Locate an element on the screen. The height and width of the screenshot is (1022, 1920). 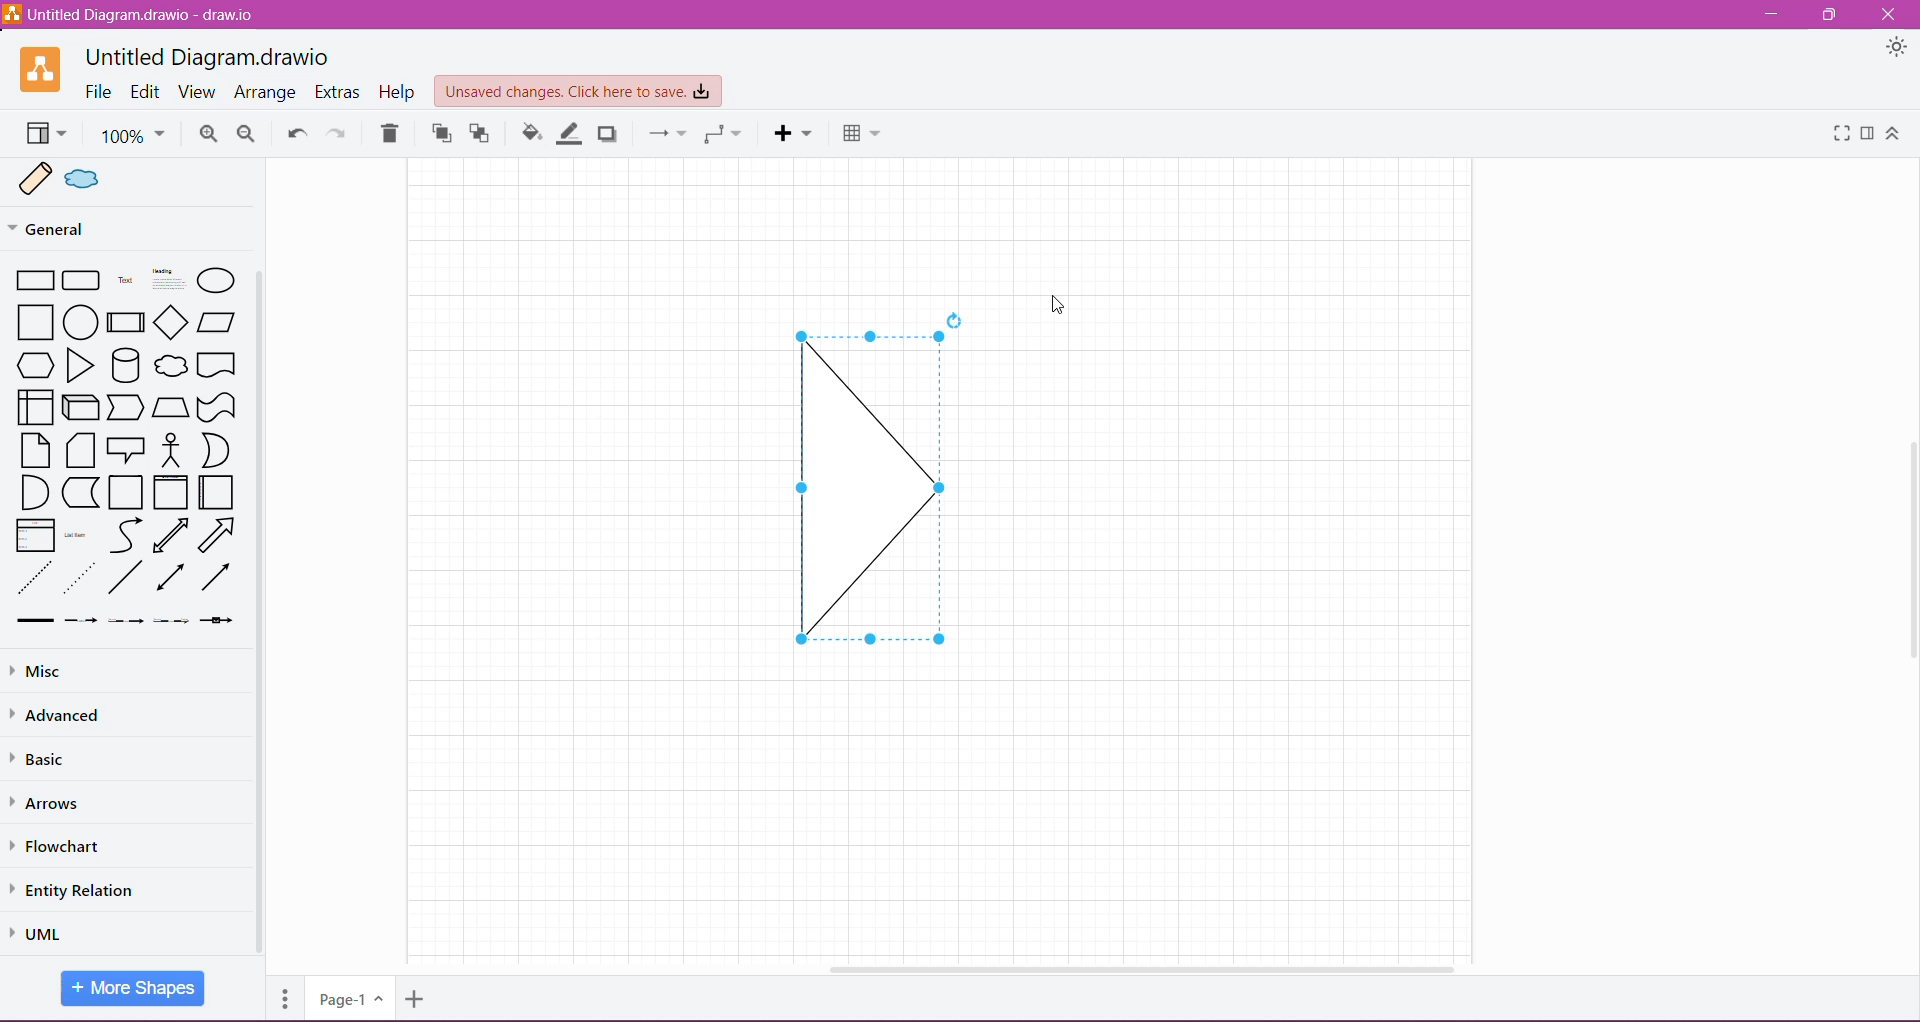
Close is located at coordinates (1895, 13).